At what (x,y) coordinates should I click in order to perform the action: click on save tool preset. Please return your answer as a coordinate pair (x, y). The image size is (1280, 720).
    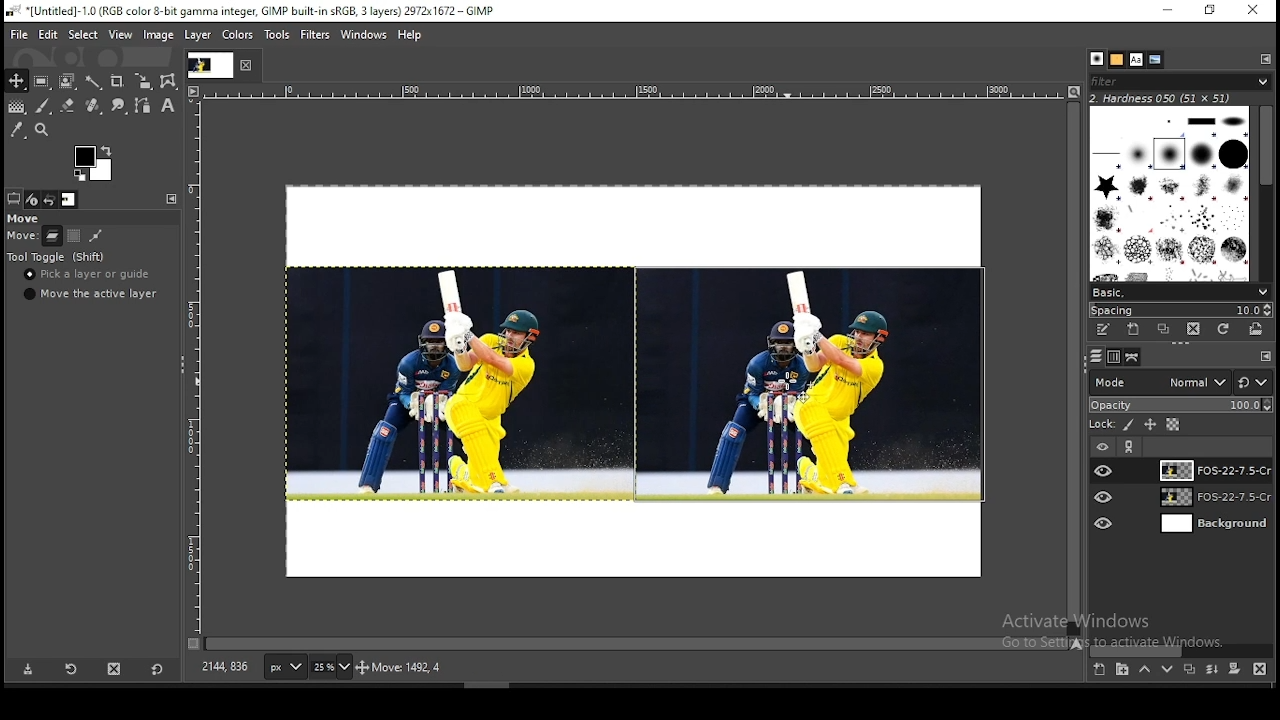
    Looking at the image, I should click on (29, 670).